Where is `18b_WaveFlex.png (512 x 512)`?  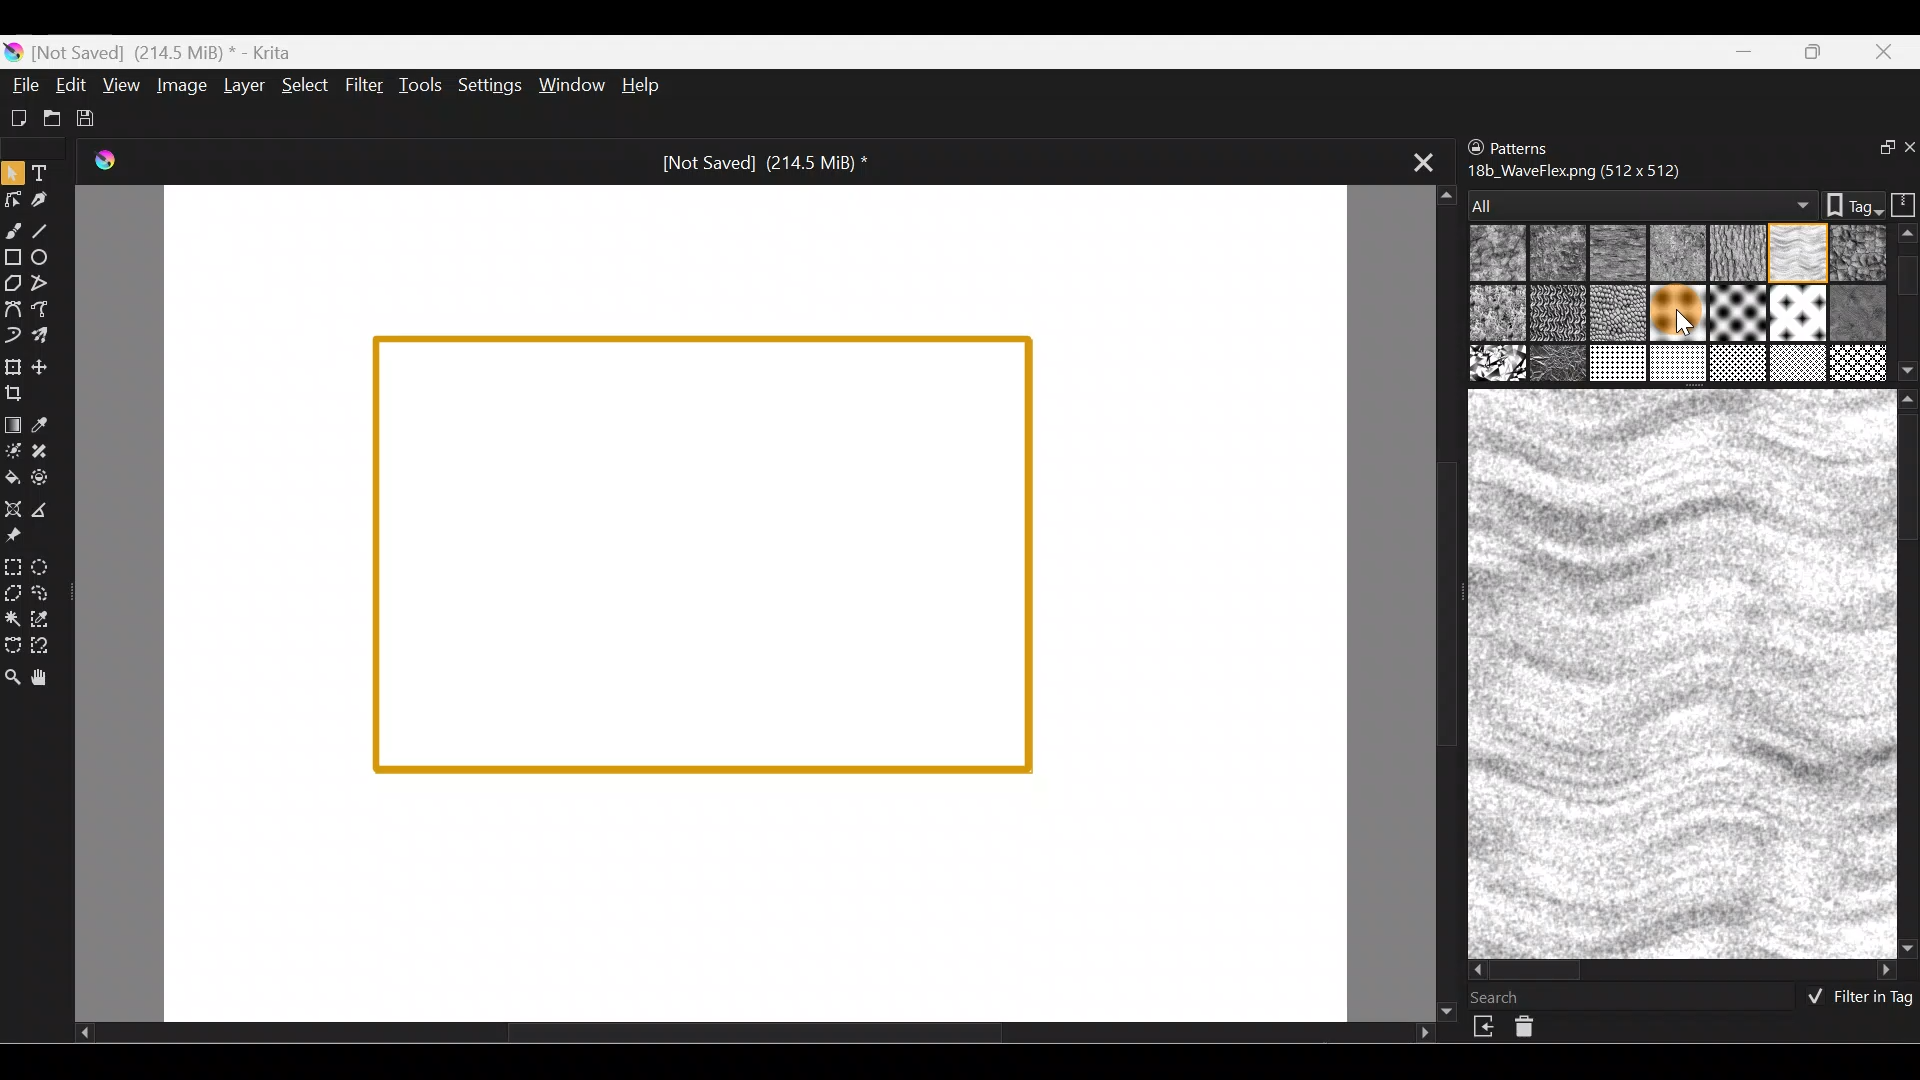 18b_WaveFlex.png (512 x 512) is located at coordinates (1579, 171).